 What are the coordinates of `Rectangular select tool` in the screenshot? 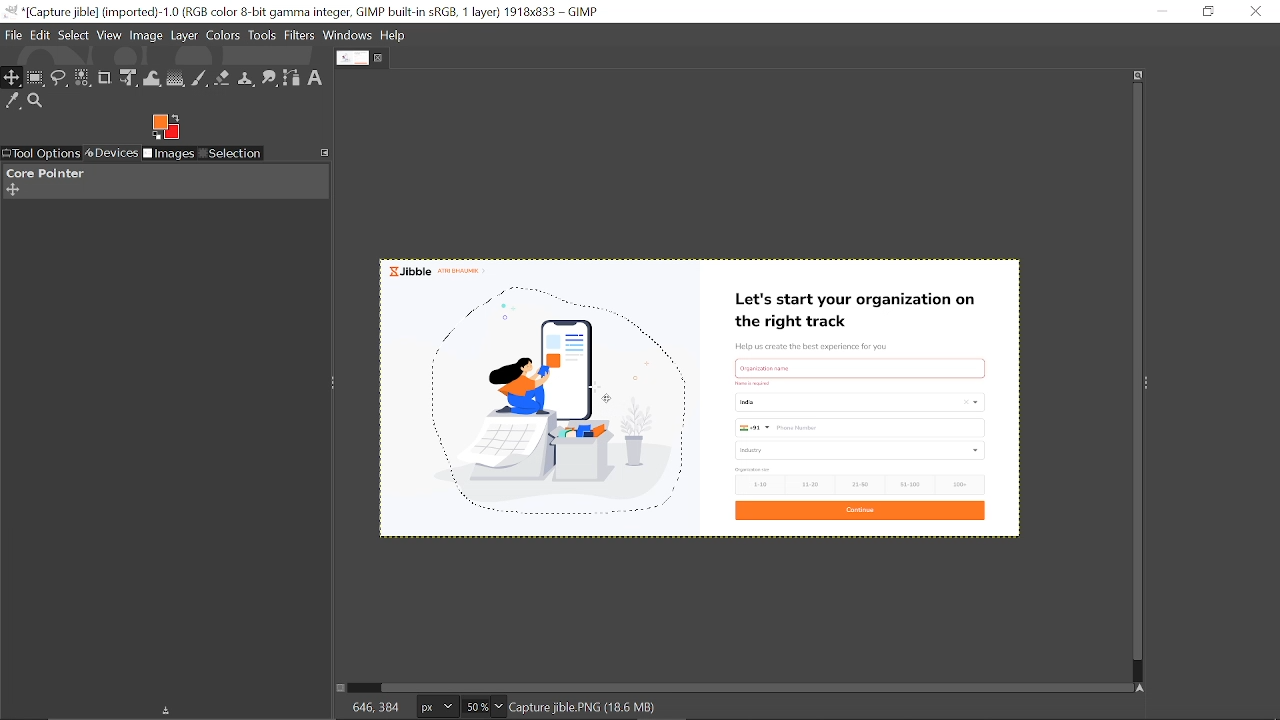 It's located at (36, 79).